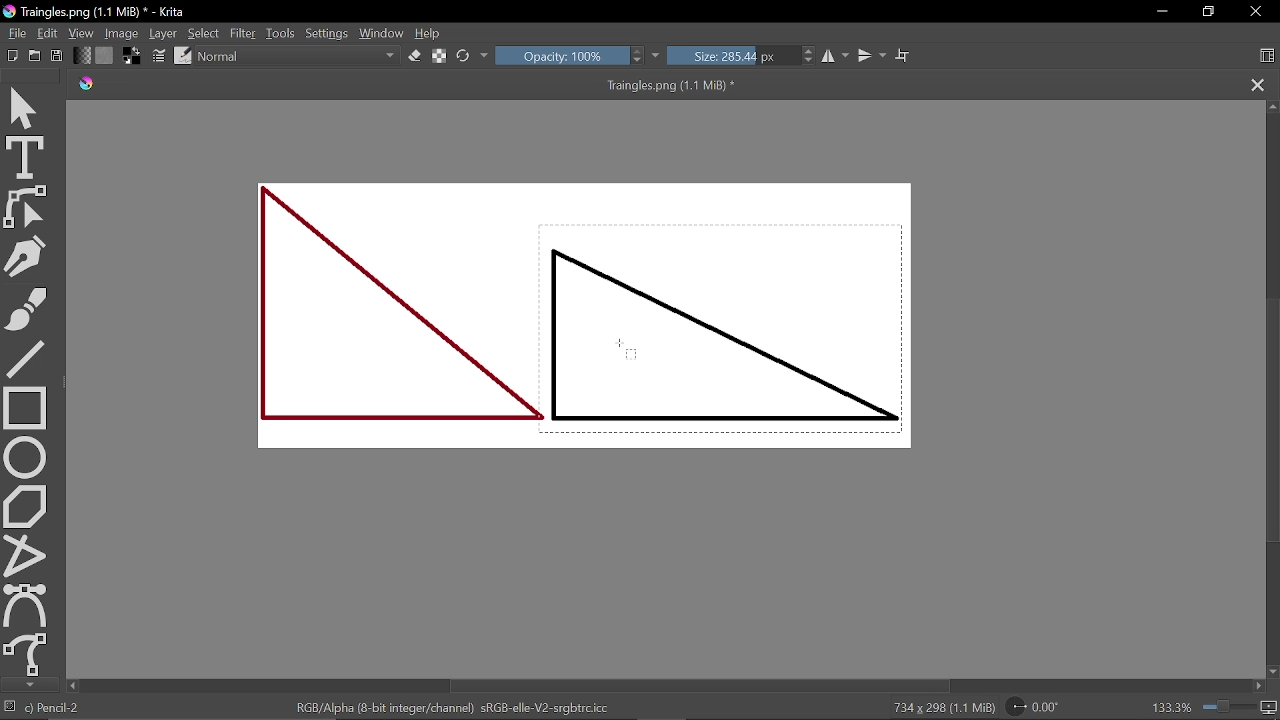 The image size is (1280, 720). What do you see at coordinates (742, 56) in the screenshot?
I see `Size: 285.44 px` at bounding box center [742, 56].